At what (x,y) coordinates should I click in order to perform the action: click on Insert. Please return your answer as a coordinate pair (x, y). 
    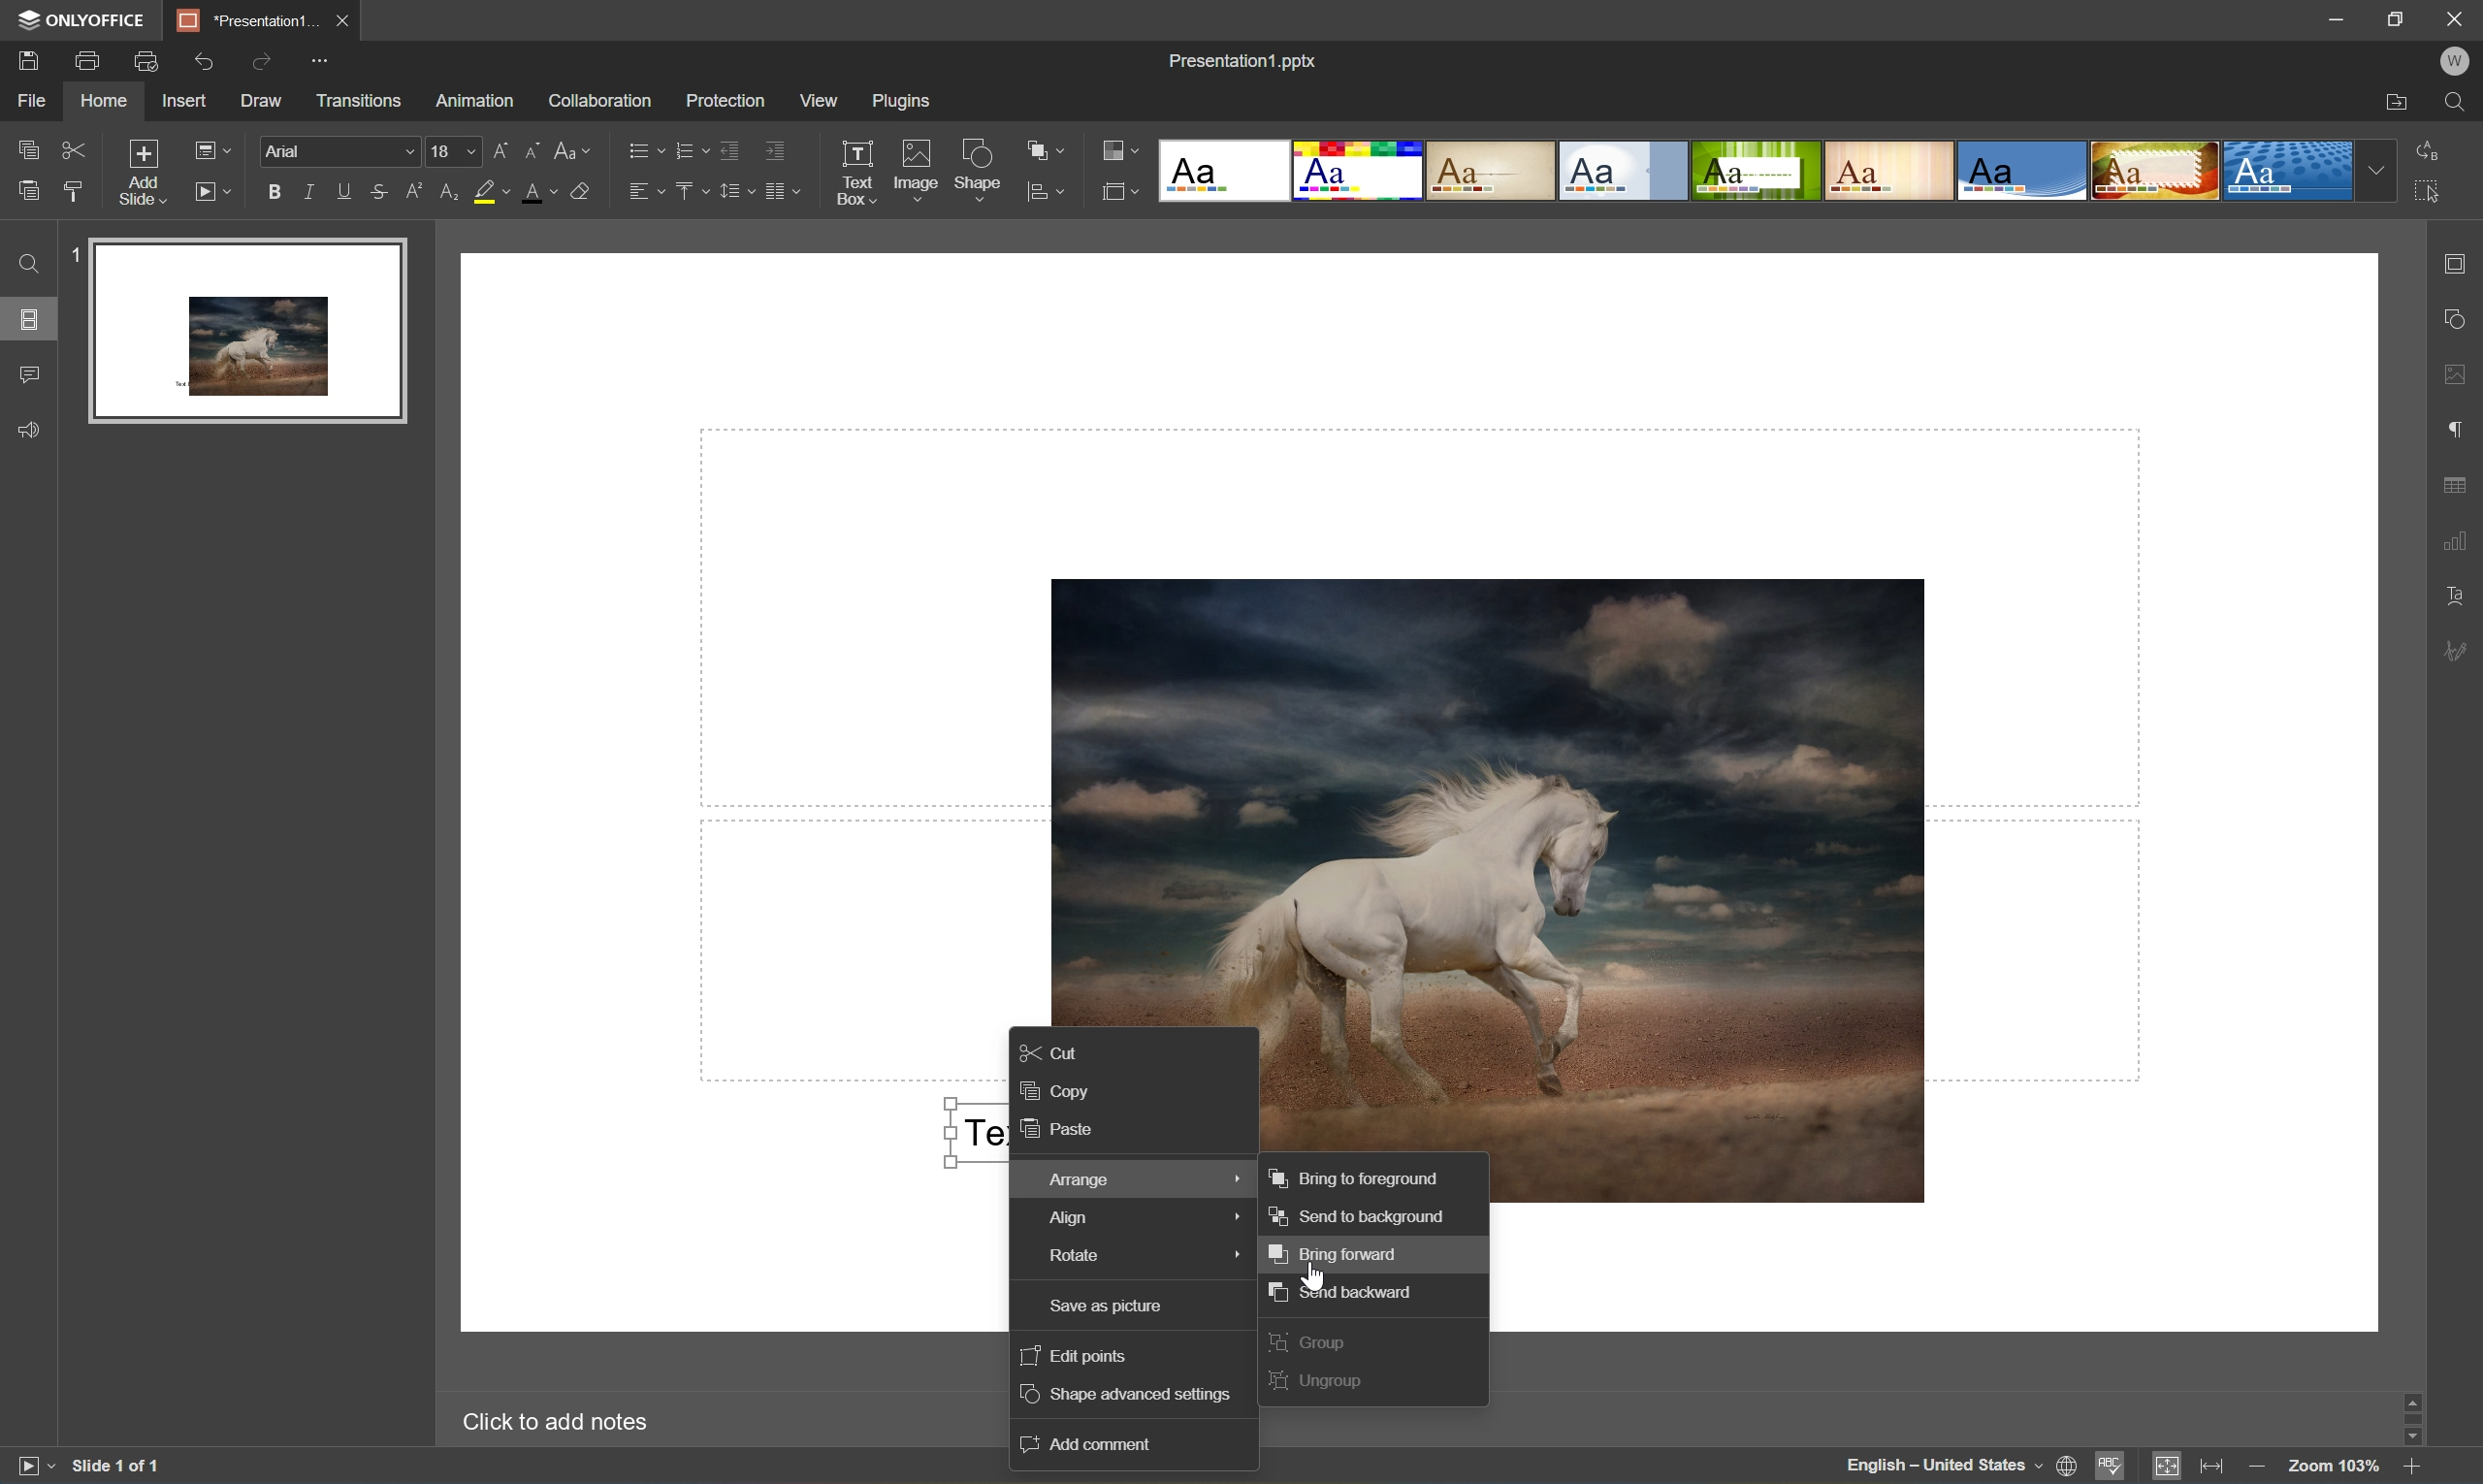
    Looking at the image, I should click on (186, 101).